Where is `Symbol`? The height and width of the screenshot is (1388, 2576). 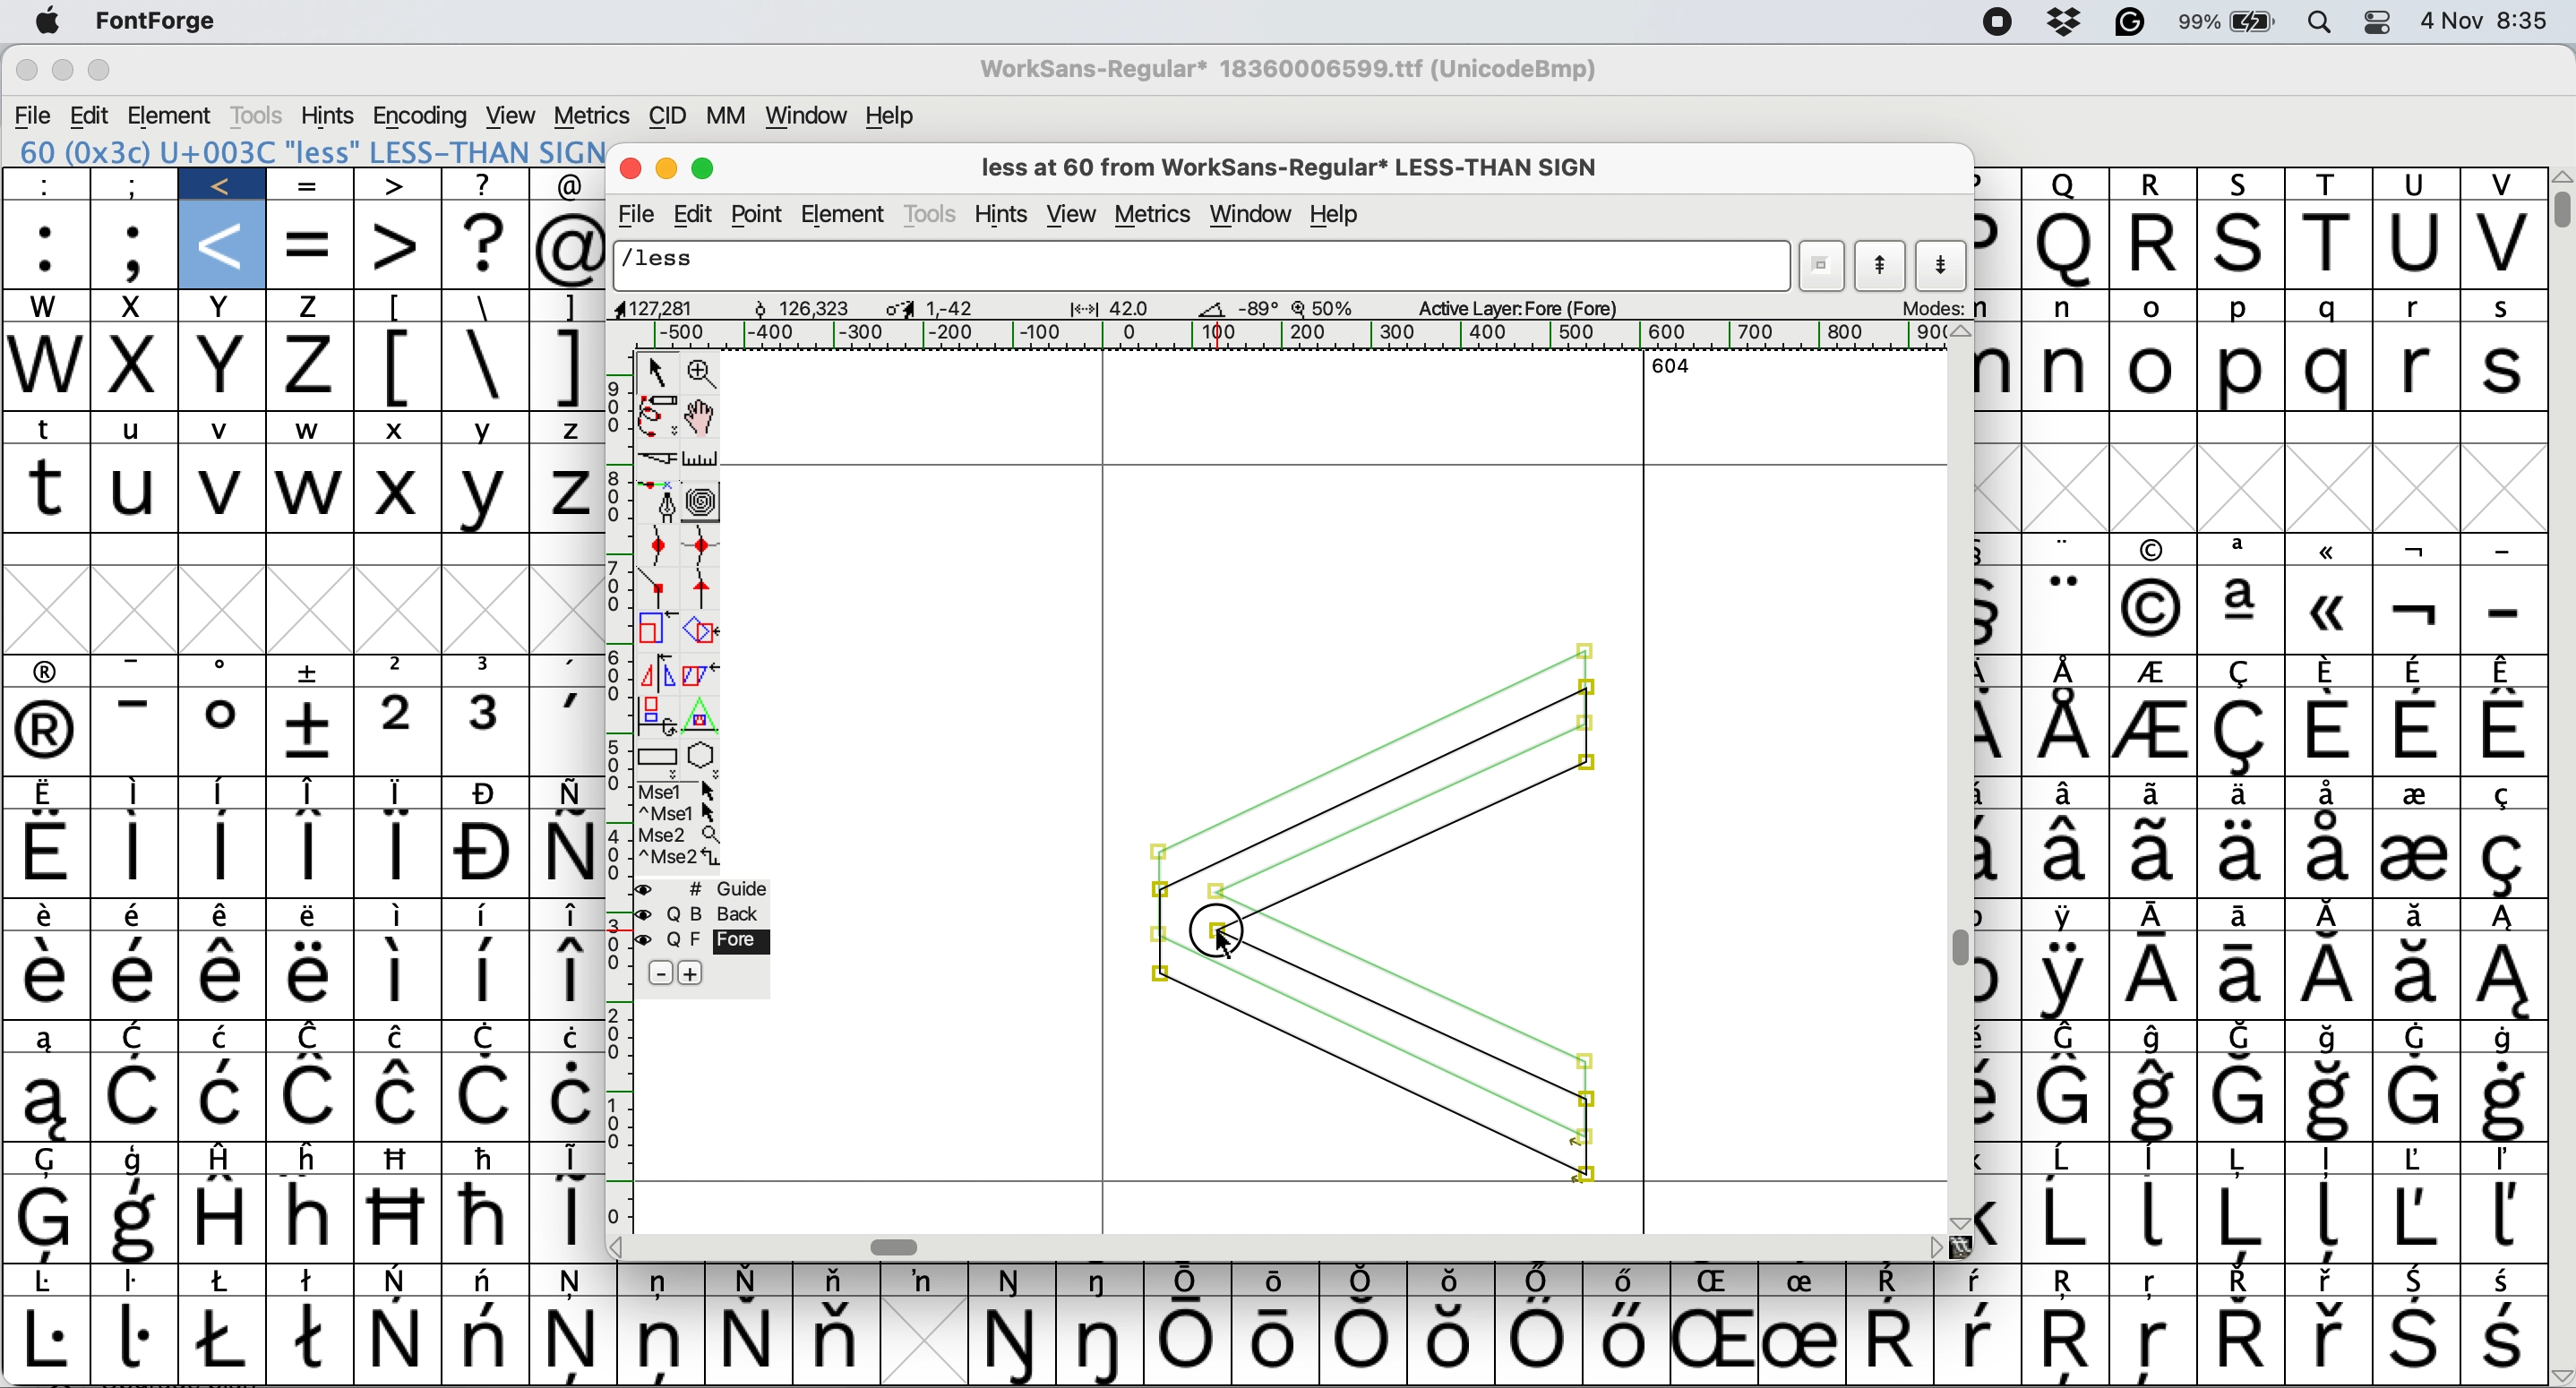 Symbol is located at coordinates (2414, 1161).